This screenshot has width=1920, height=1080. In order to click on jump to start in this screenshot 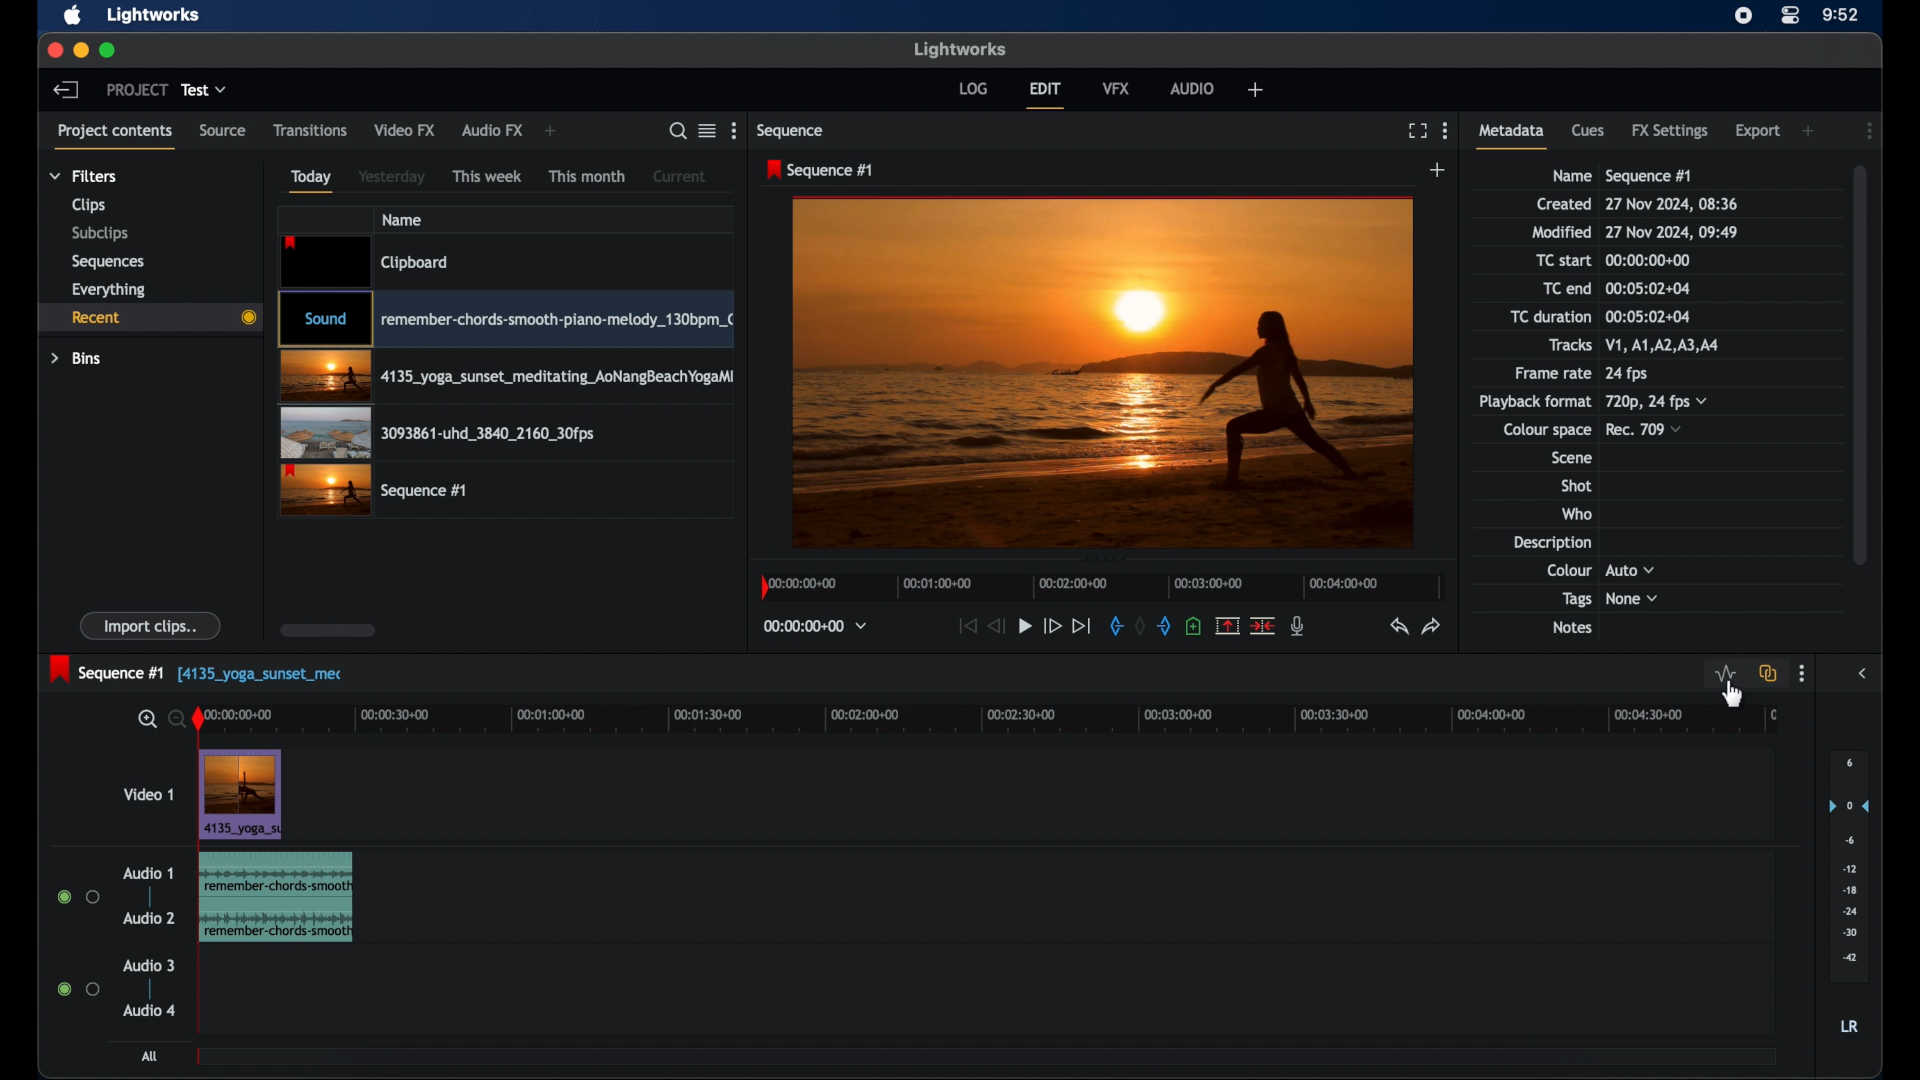, I will do `click(966, 625)`.